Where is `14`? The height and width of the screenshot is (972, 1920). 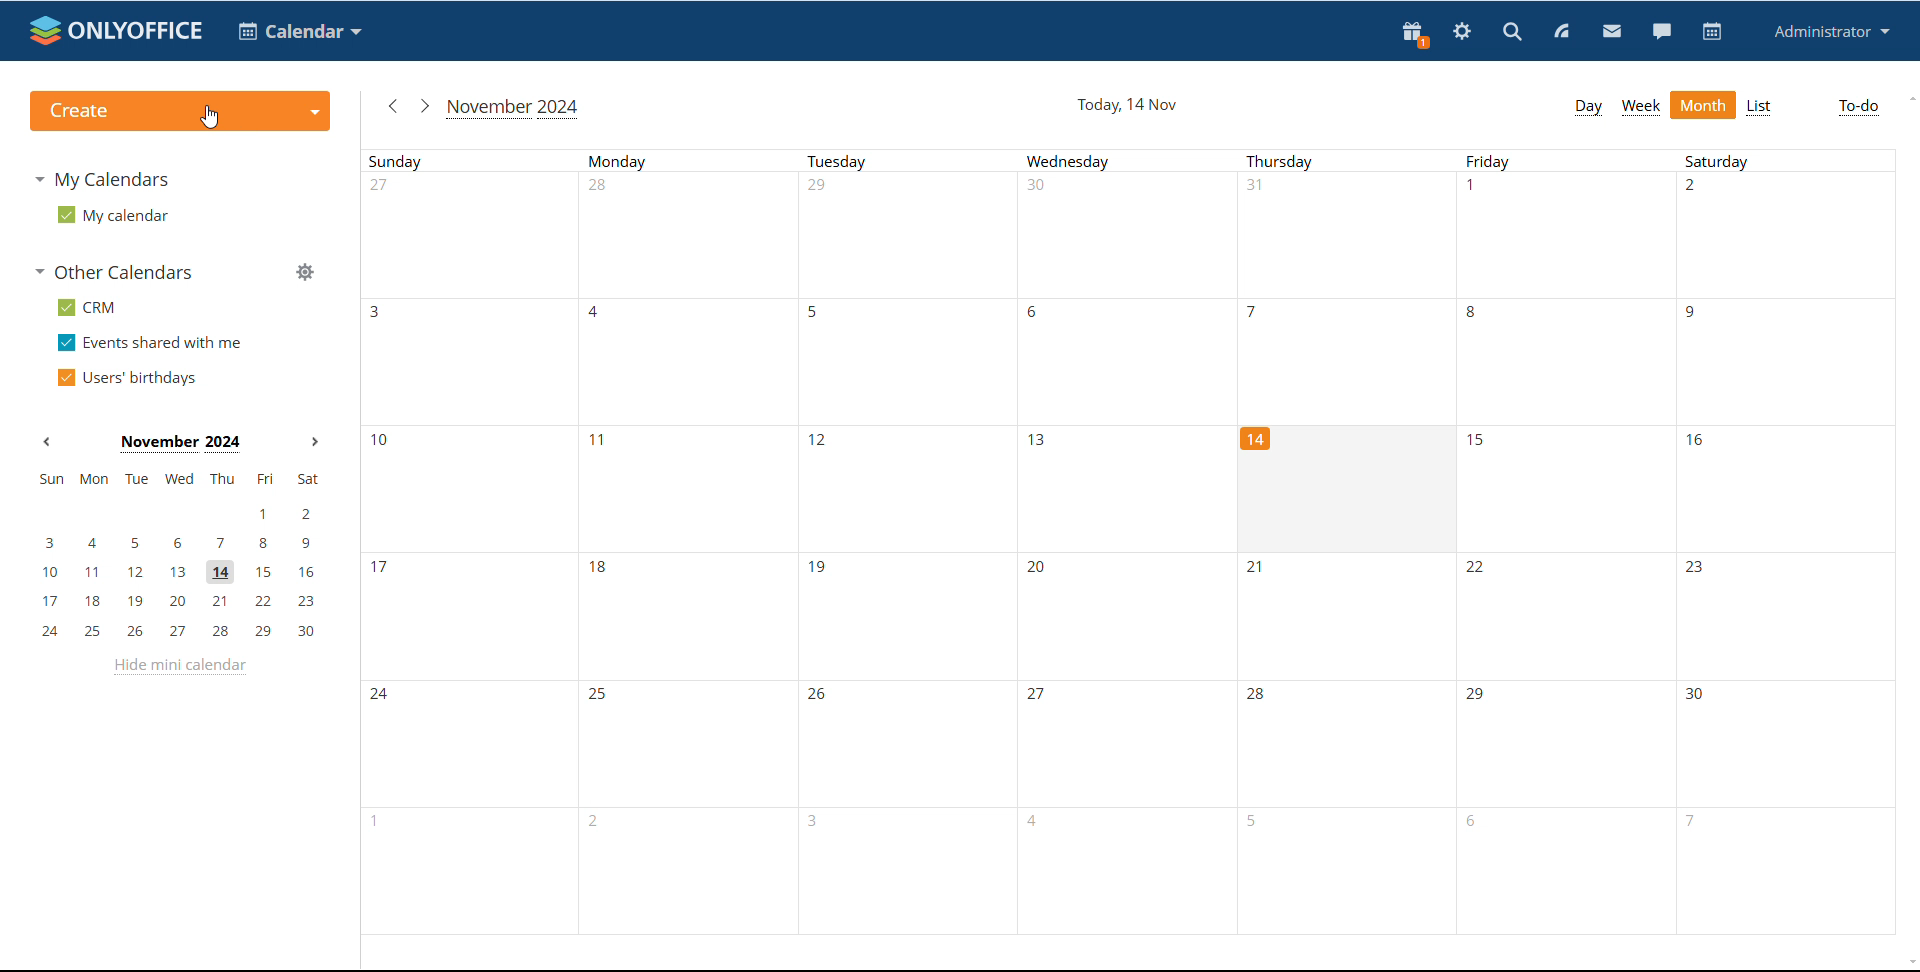
14 is located at coordinates (1258, 442).